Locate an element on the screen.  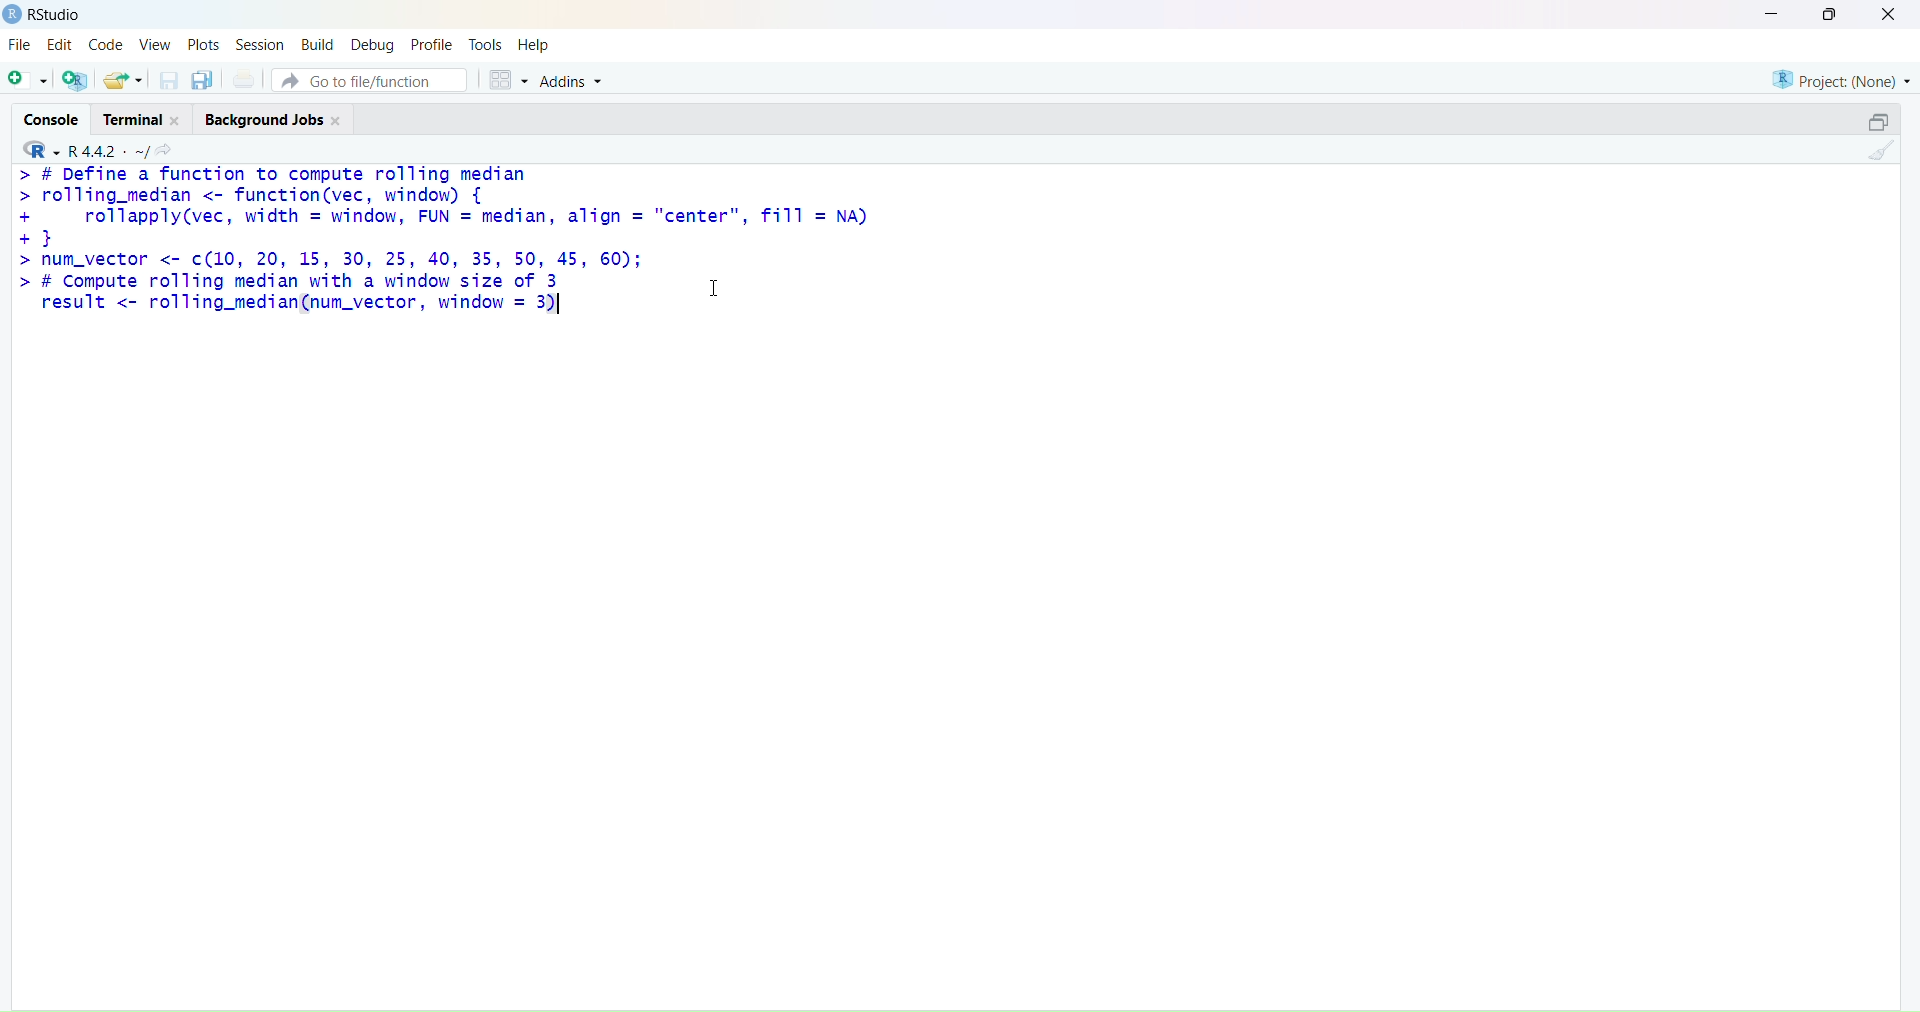
plots is located at coordinates (206, 45).